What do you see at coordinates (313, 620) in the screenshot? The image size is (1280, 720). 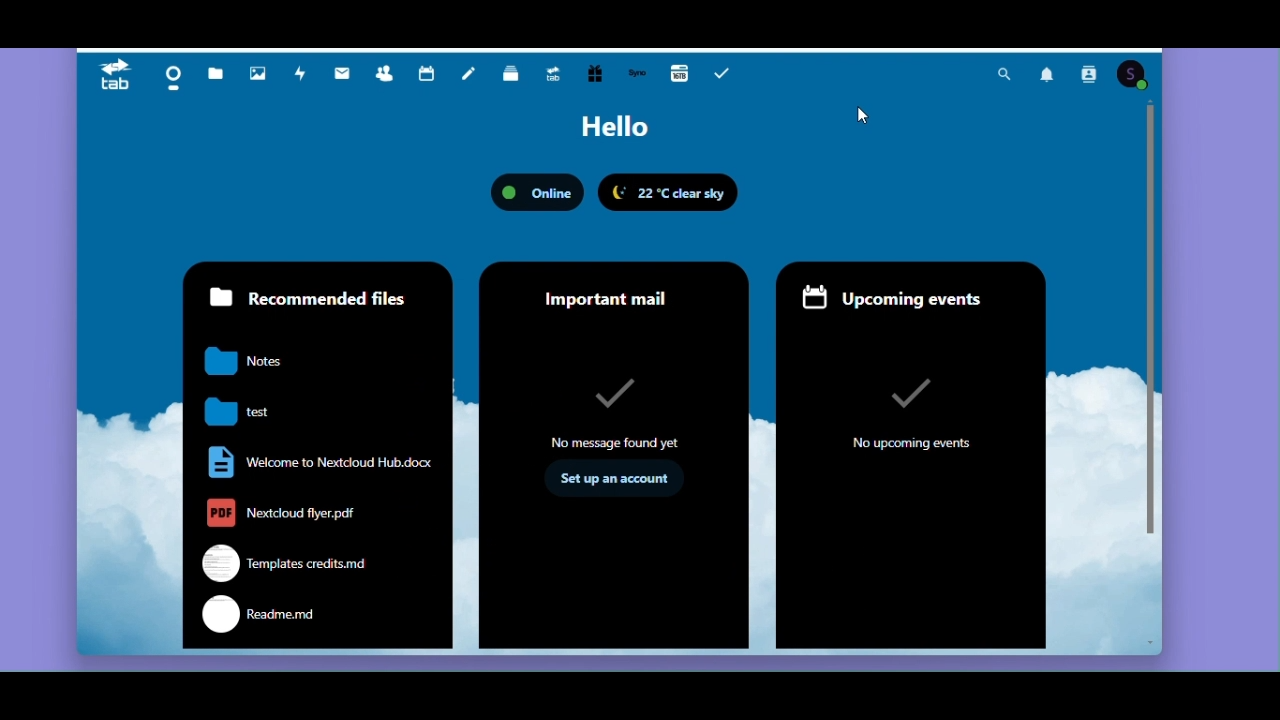 I see `readme.md` at bounding box center [313, 620].